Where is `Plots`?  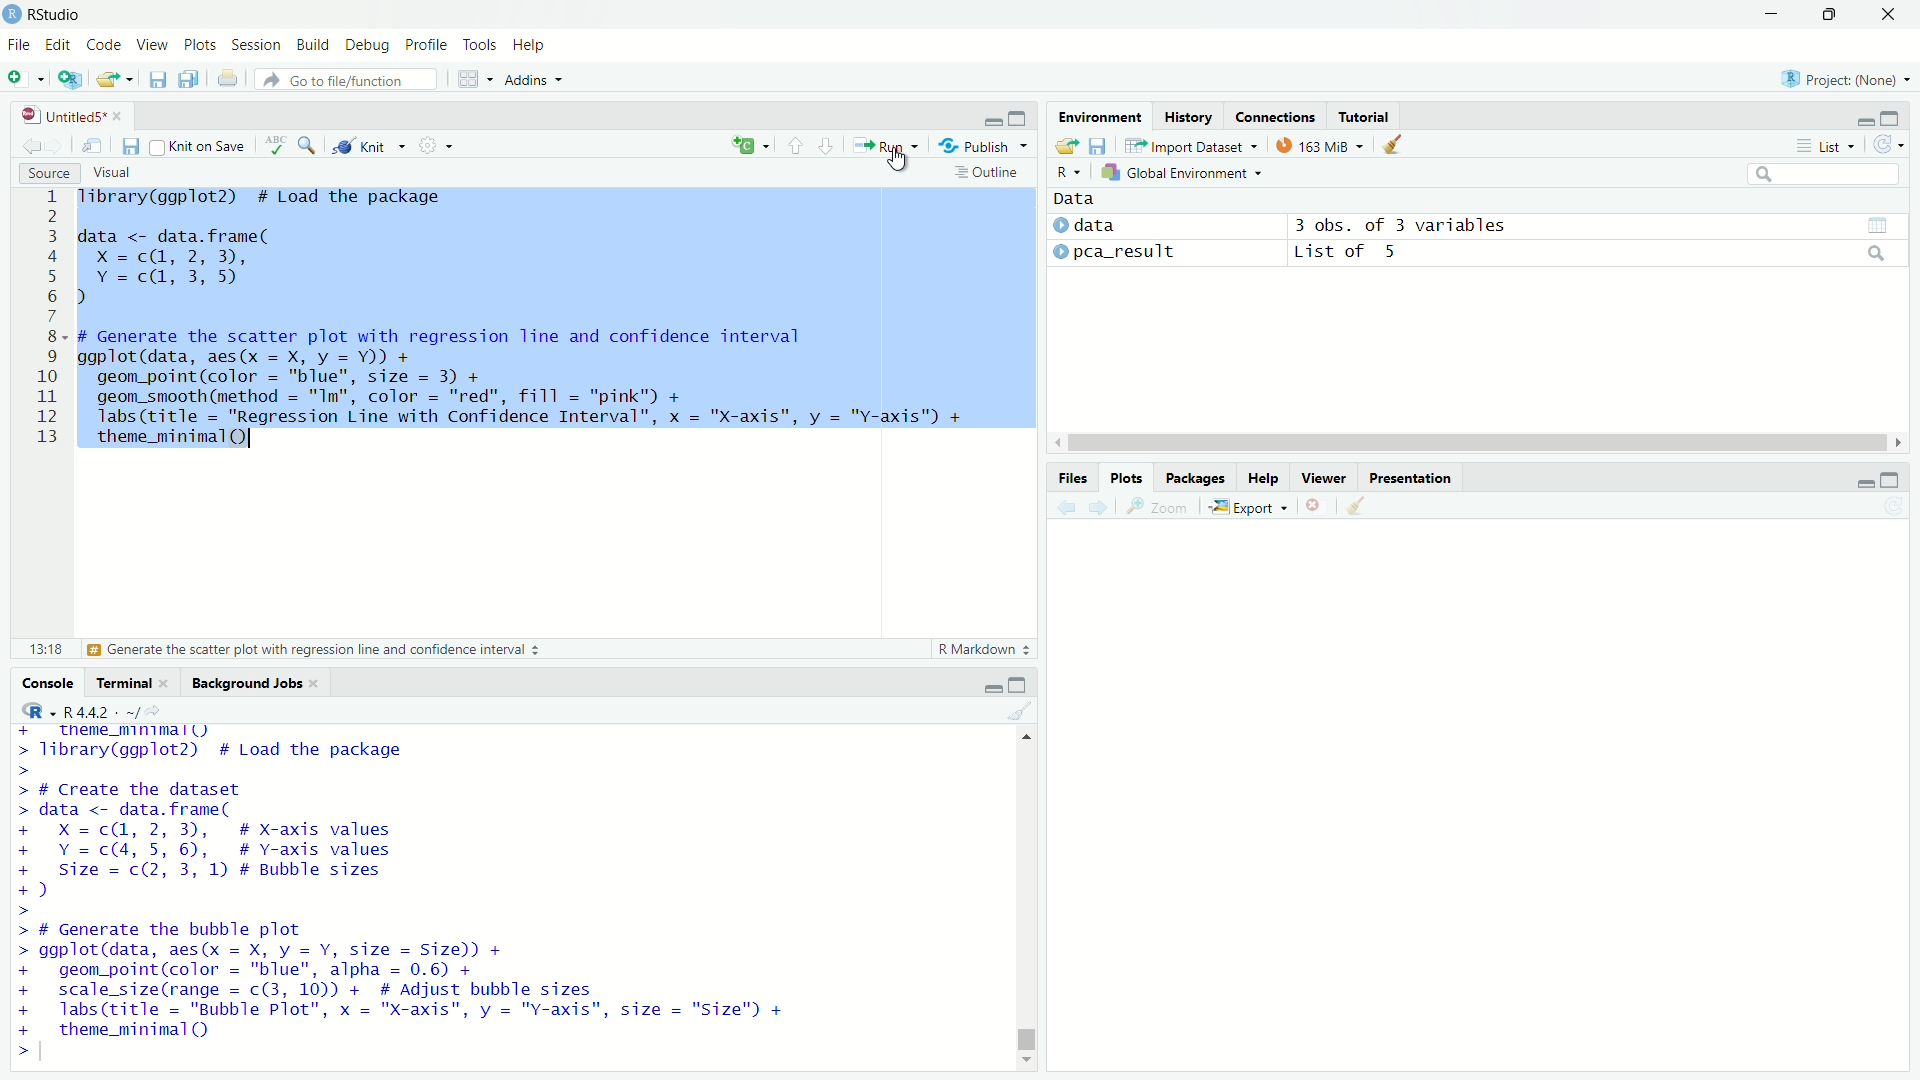
Plots is located at coordinates (199, 45).